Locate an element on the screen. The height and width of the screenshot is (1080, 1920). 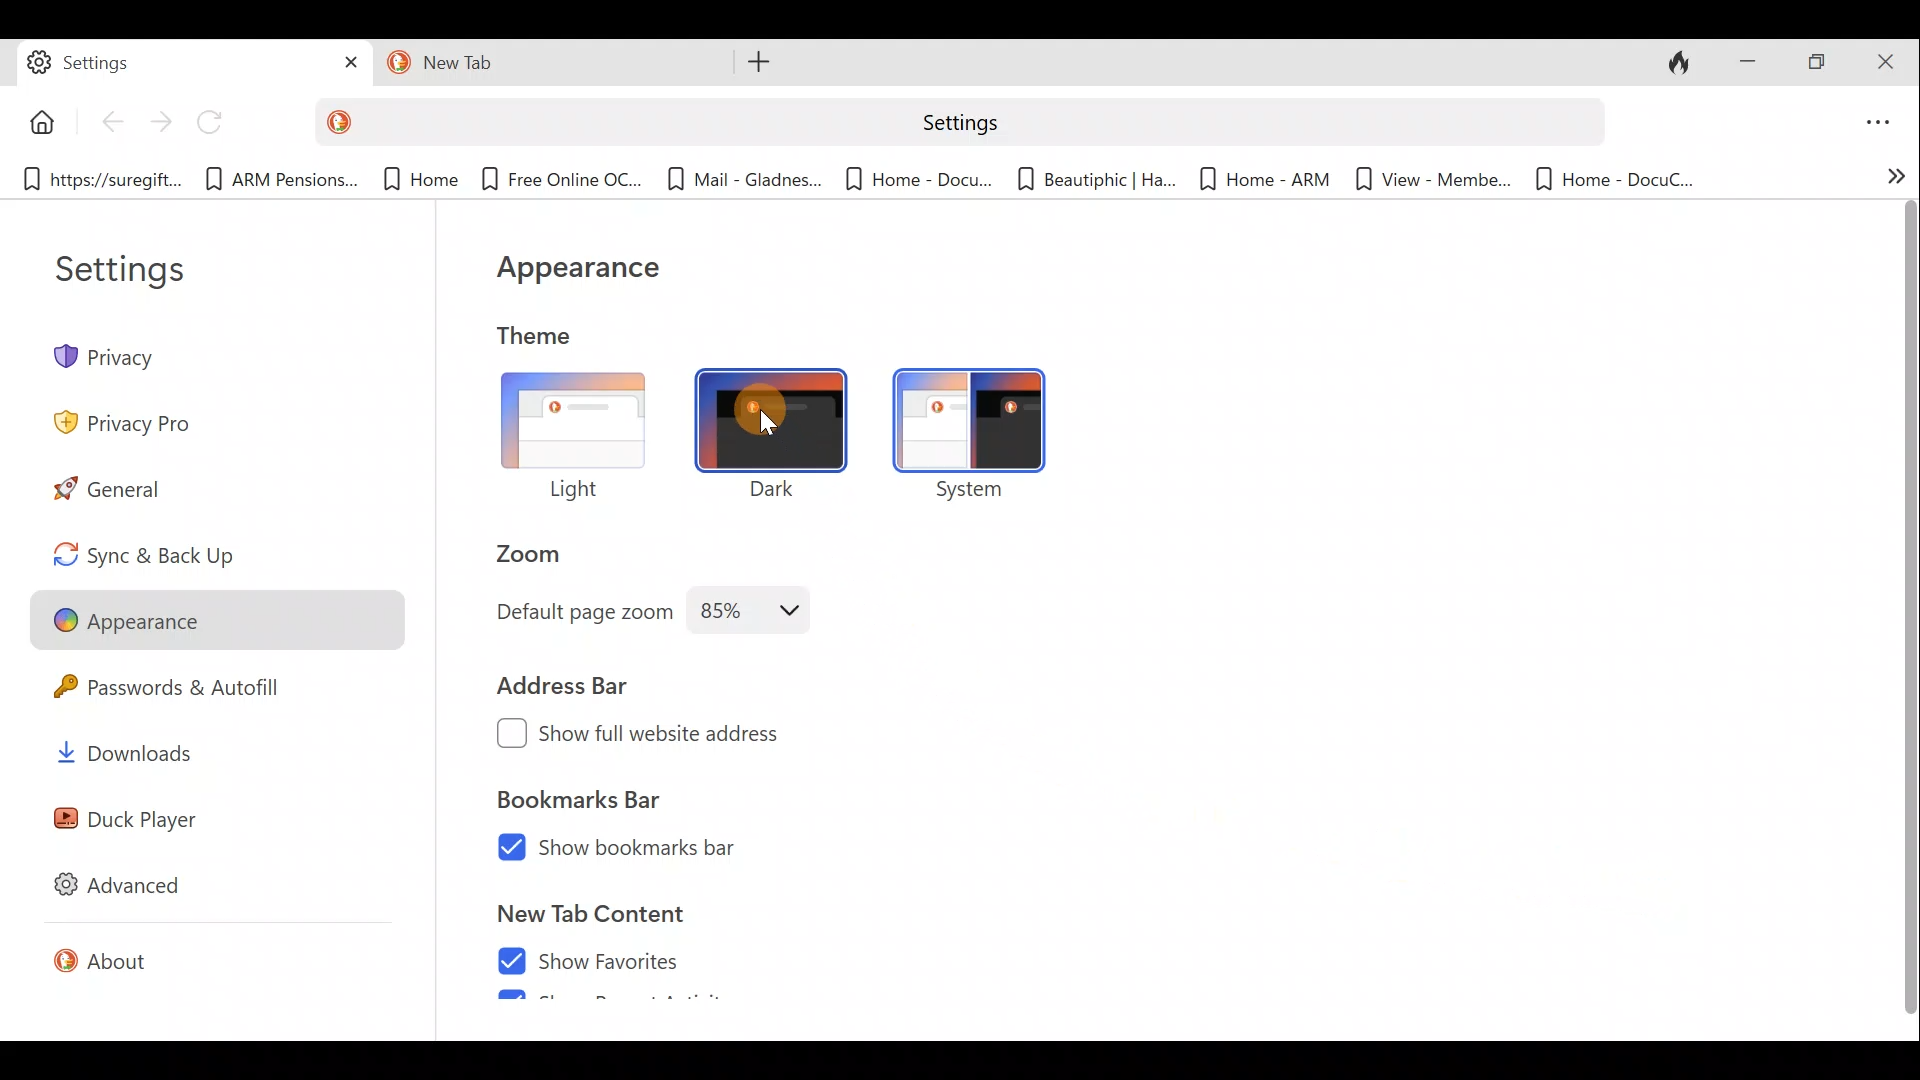
Maximise is located at coordinates (1815, 66).